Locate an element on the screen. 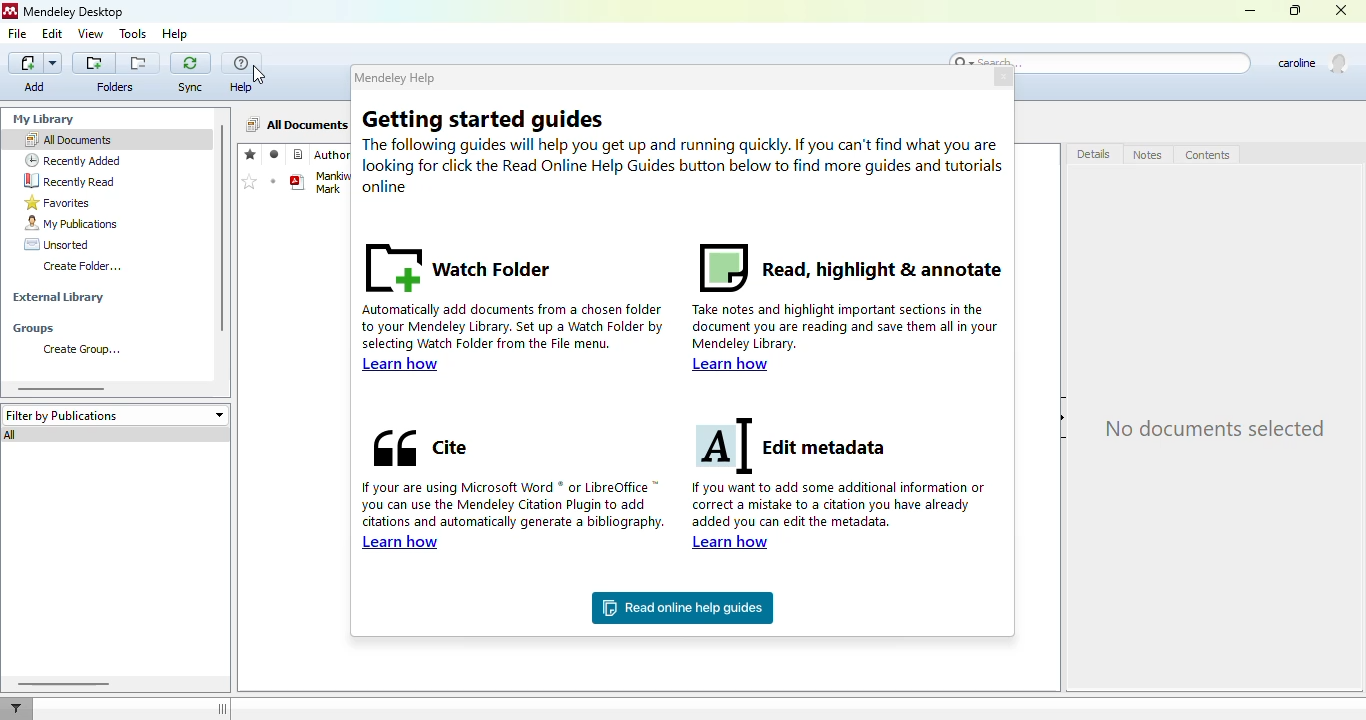  details is located at coordinates (1093, 154).